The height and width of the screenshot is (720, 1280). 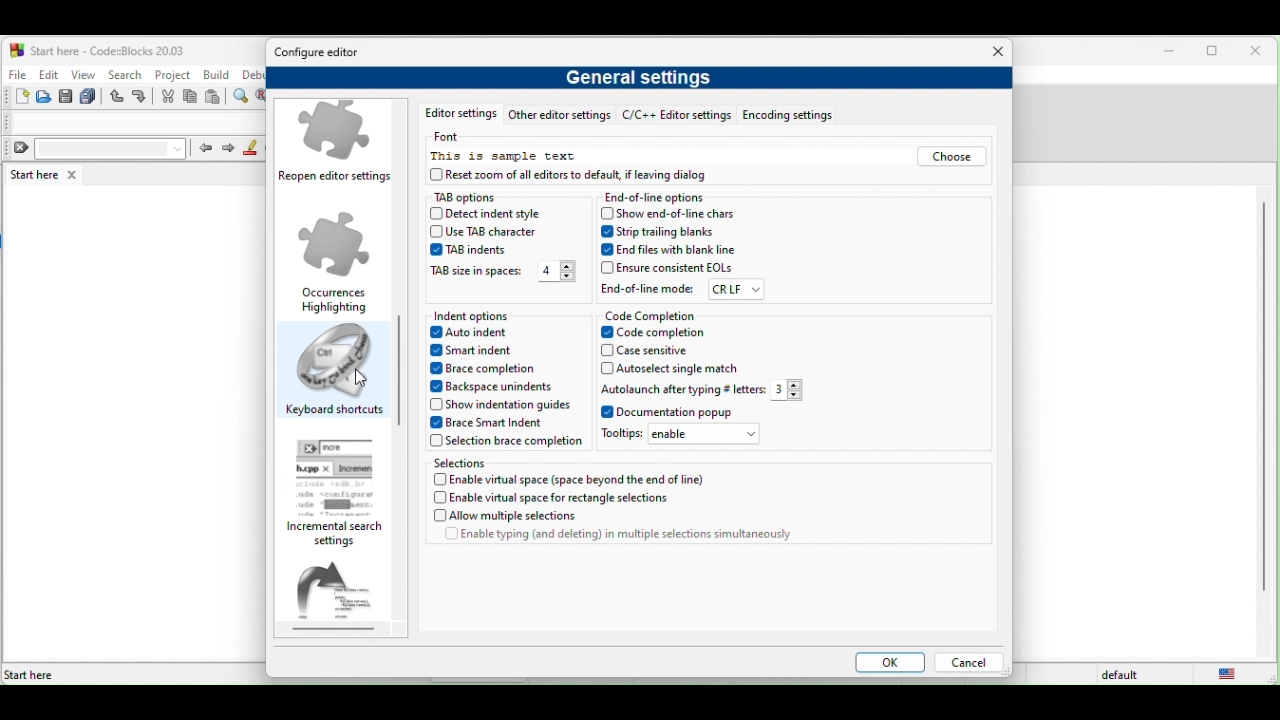 I want to click on autoselect single match, so click(x=674, y=369).